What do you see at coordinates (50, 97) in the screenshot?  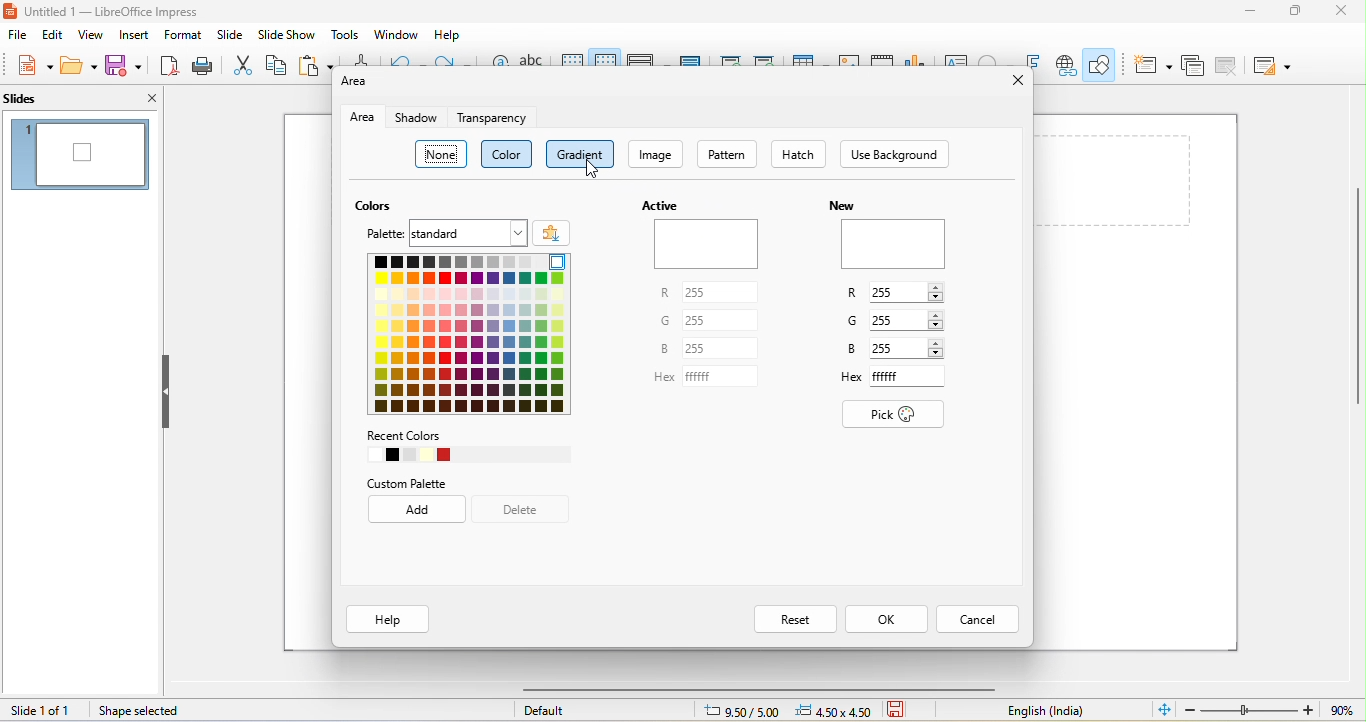 I see `slides` at bounding box center [50, 97].